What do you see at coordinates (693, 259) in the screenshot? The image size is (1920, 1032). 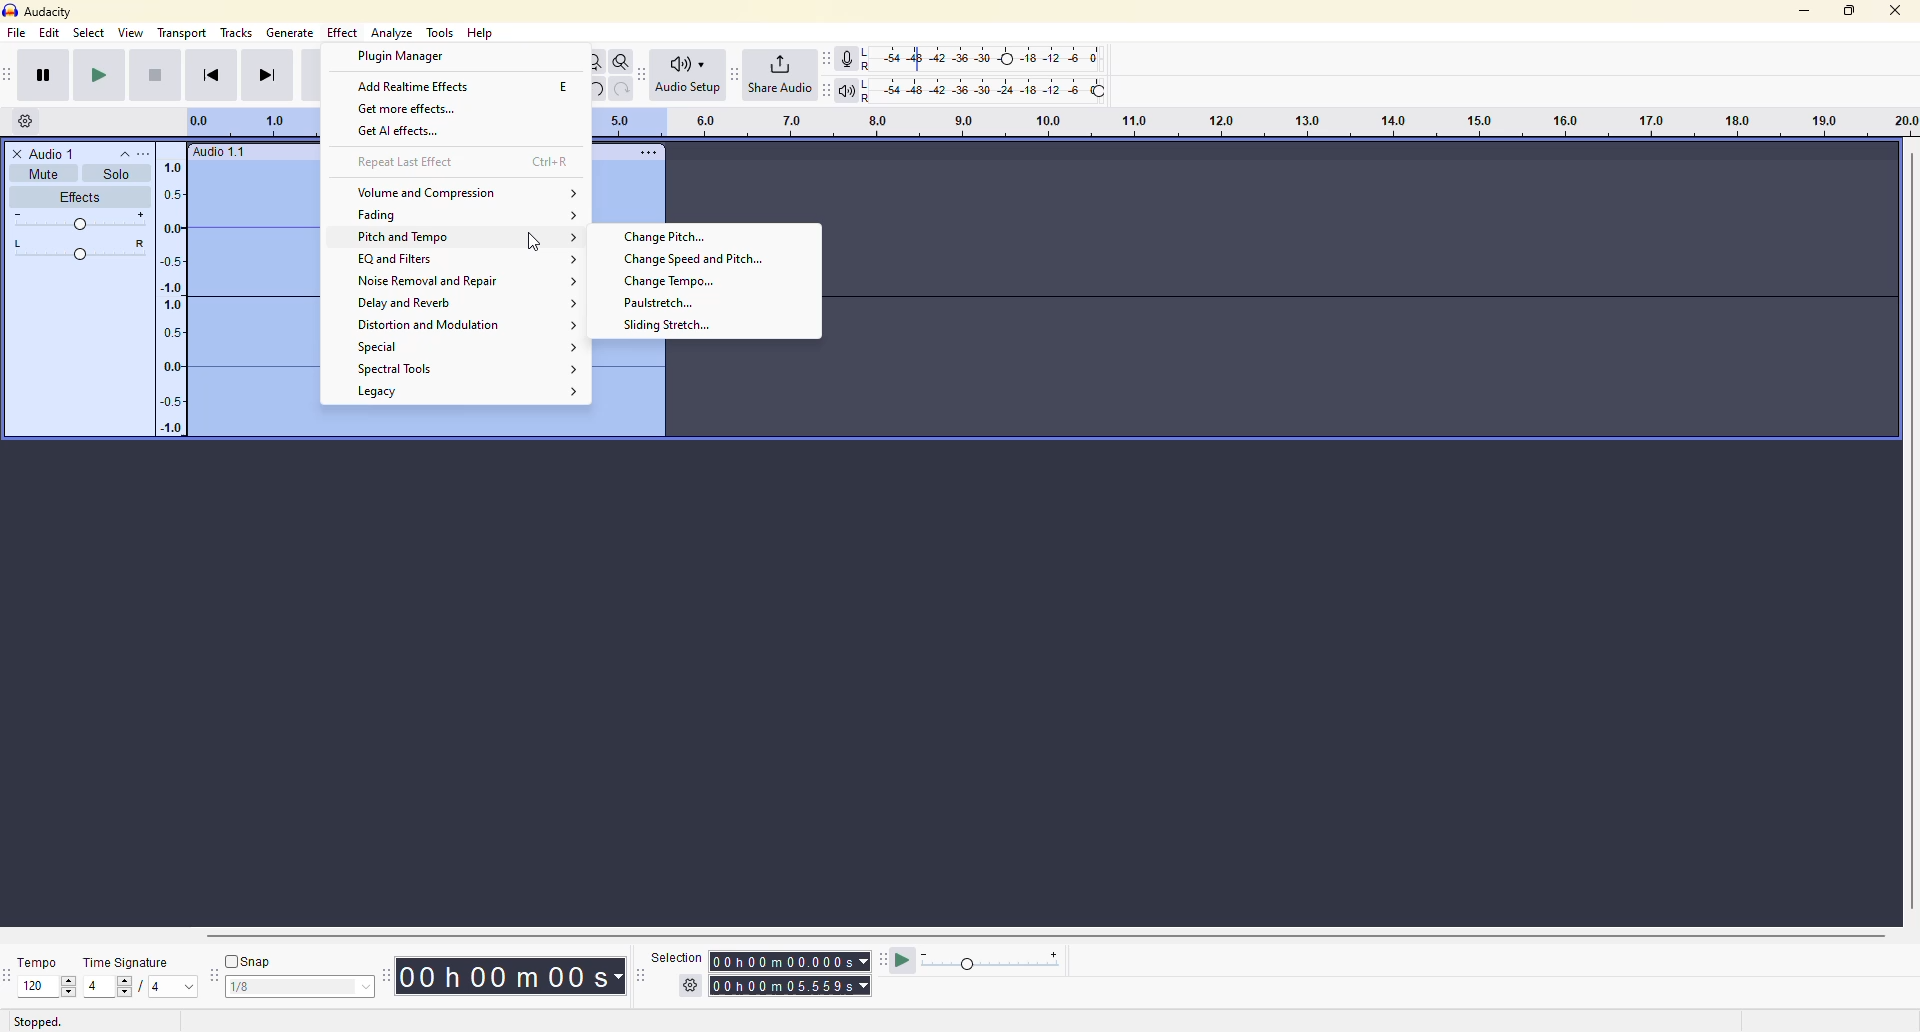 I see `change speed and pitch` at bounding box center [693, 259].